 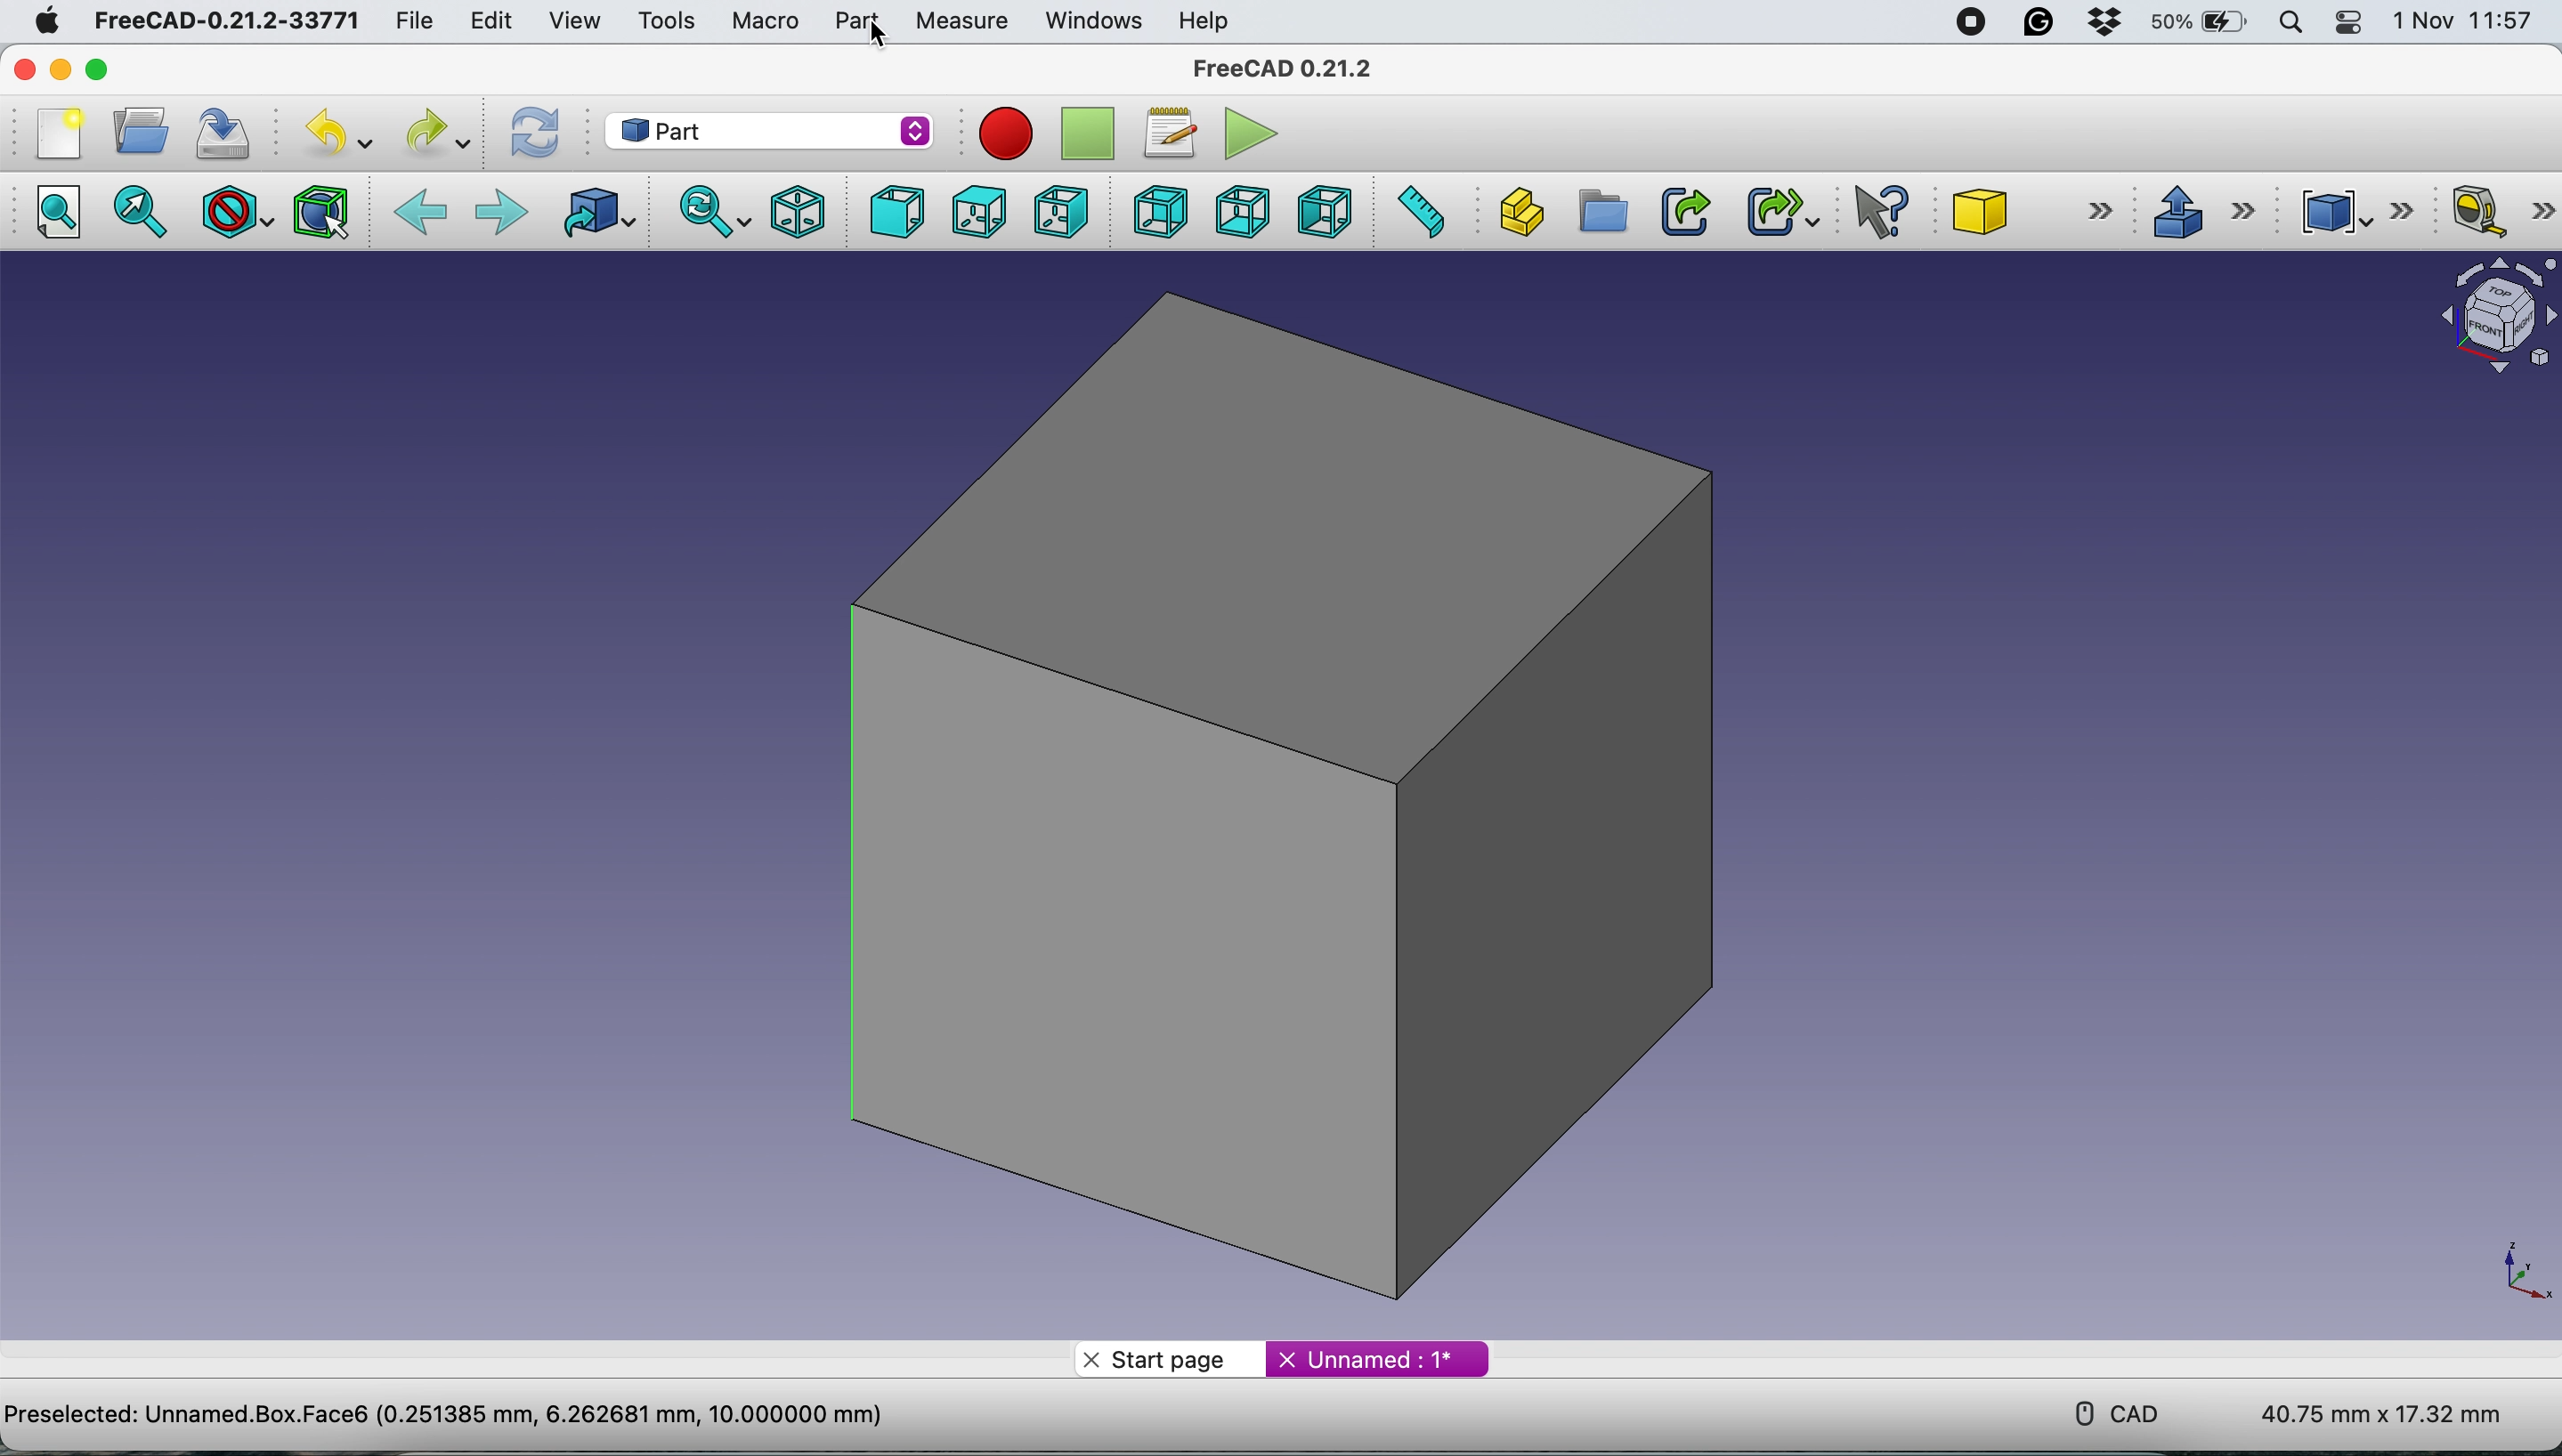 I want to click on macro, so click(x=764, y=20).